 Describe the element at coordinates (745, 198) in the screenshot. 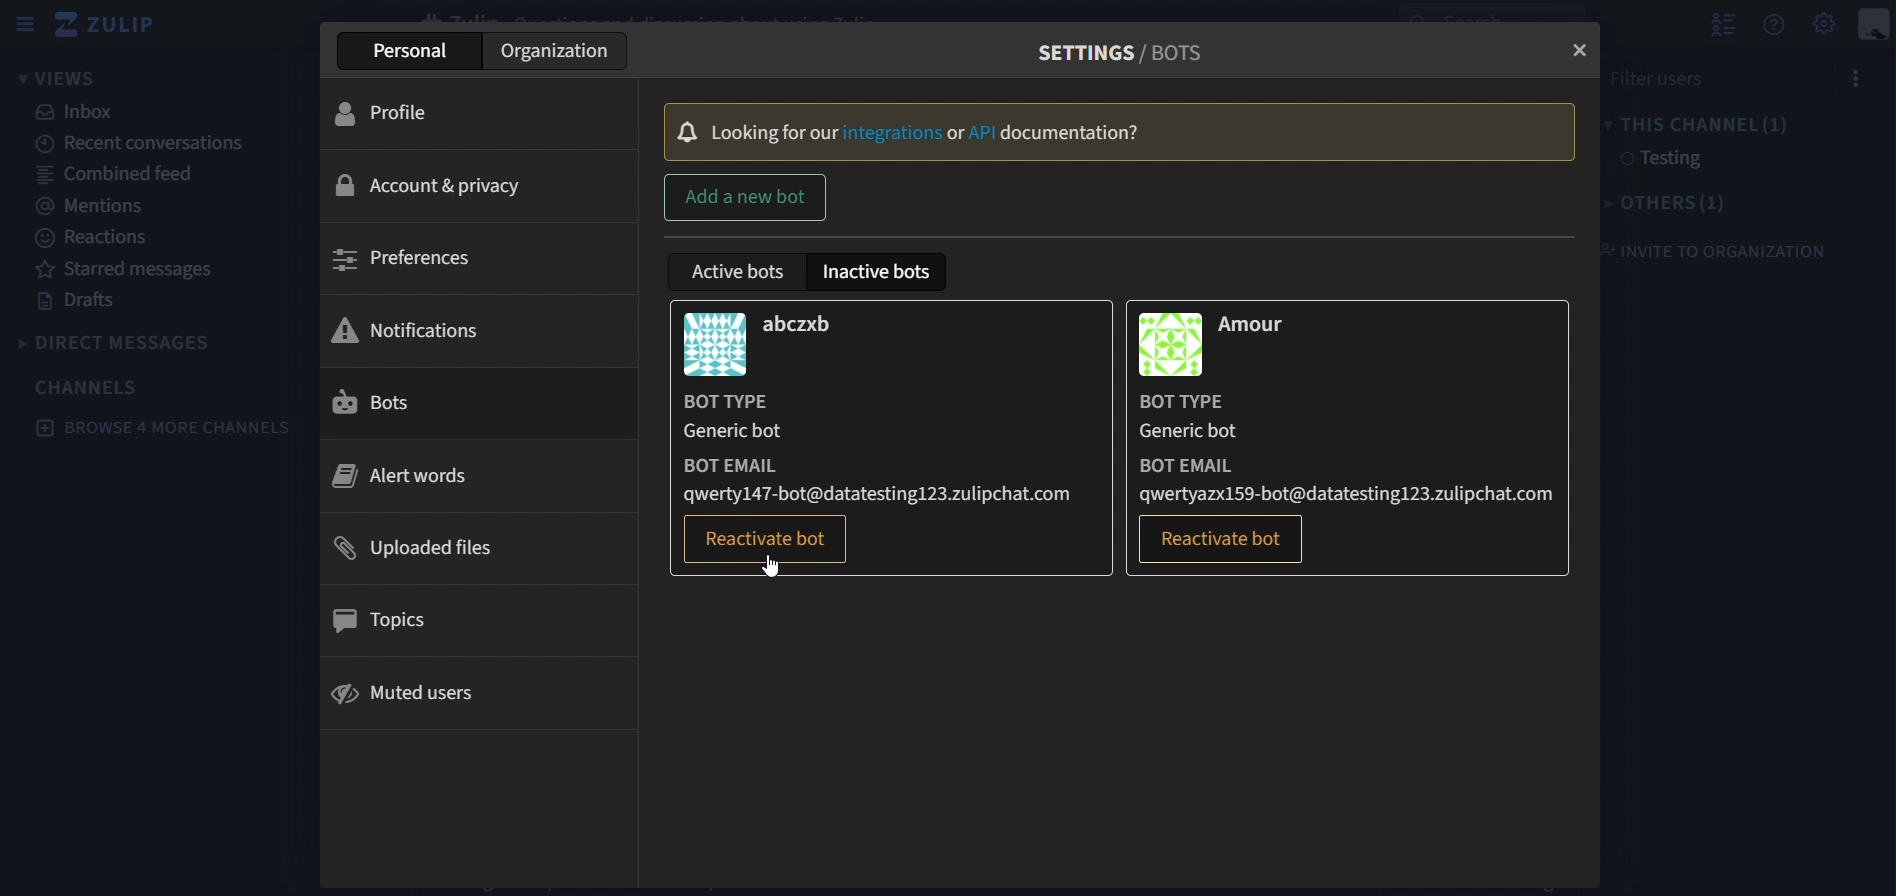

I see `add a new bot` at that location.